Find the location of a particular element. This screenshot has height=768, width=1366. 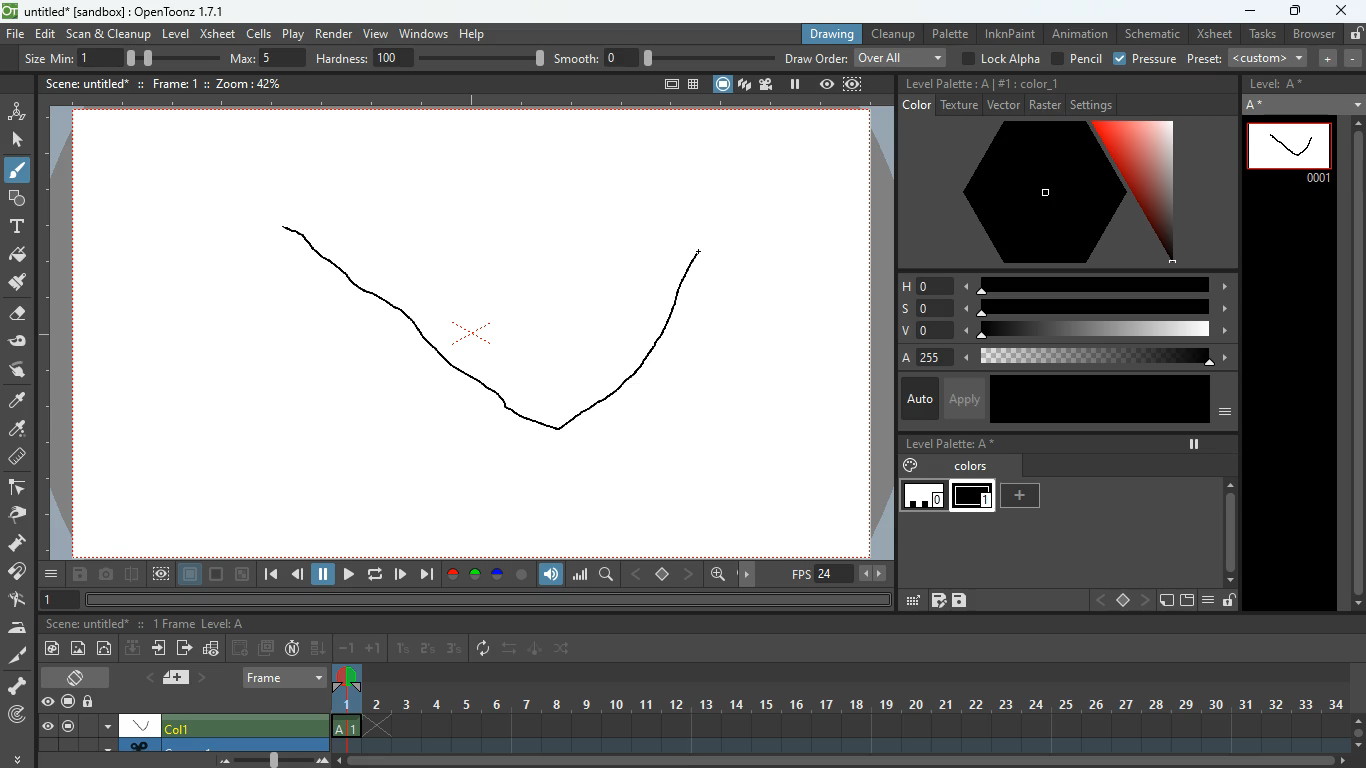

level is located at coordinates (175, 34).